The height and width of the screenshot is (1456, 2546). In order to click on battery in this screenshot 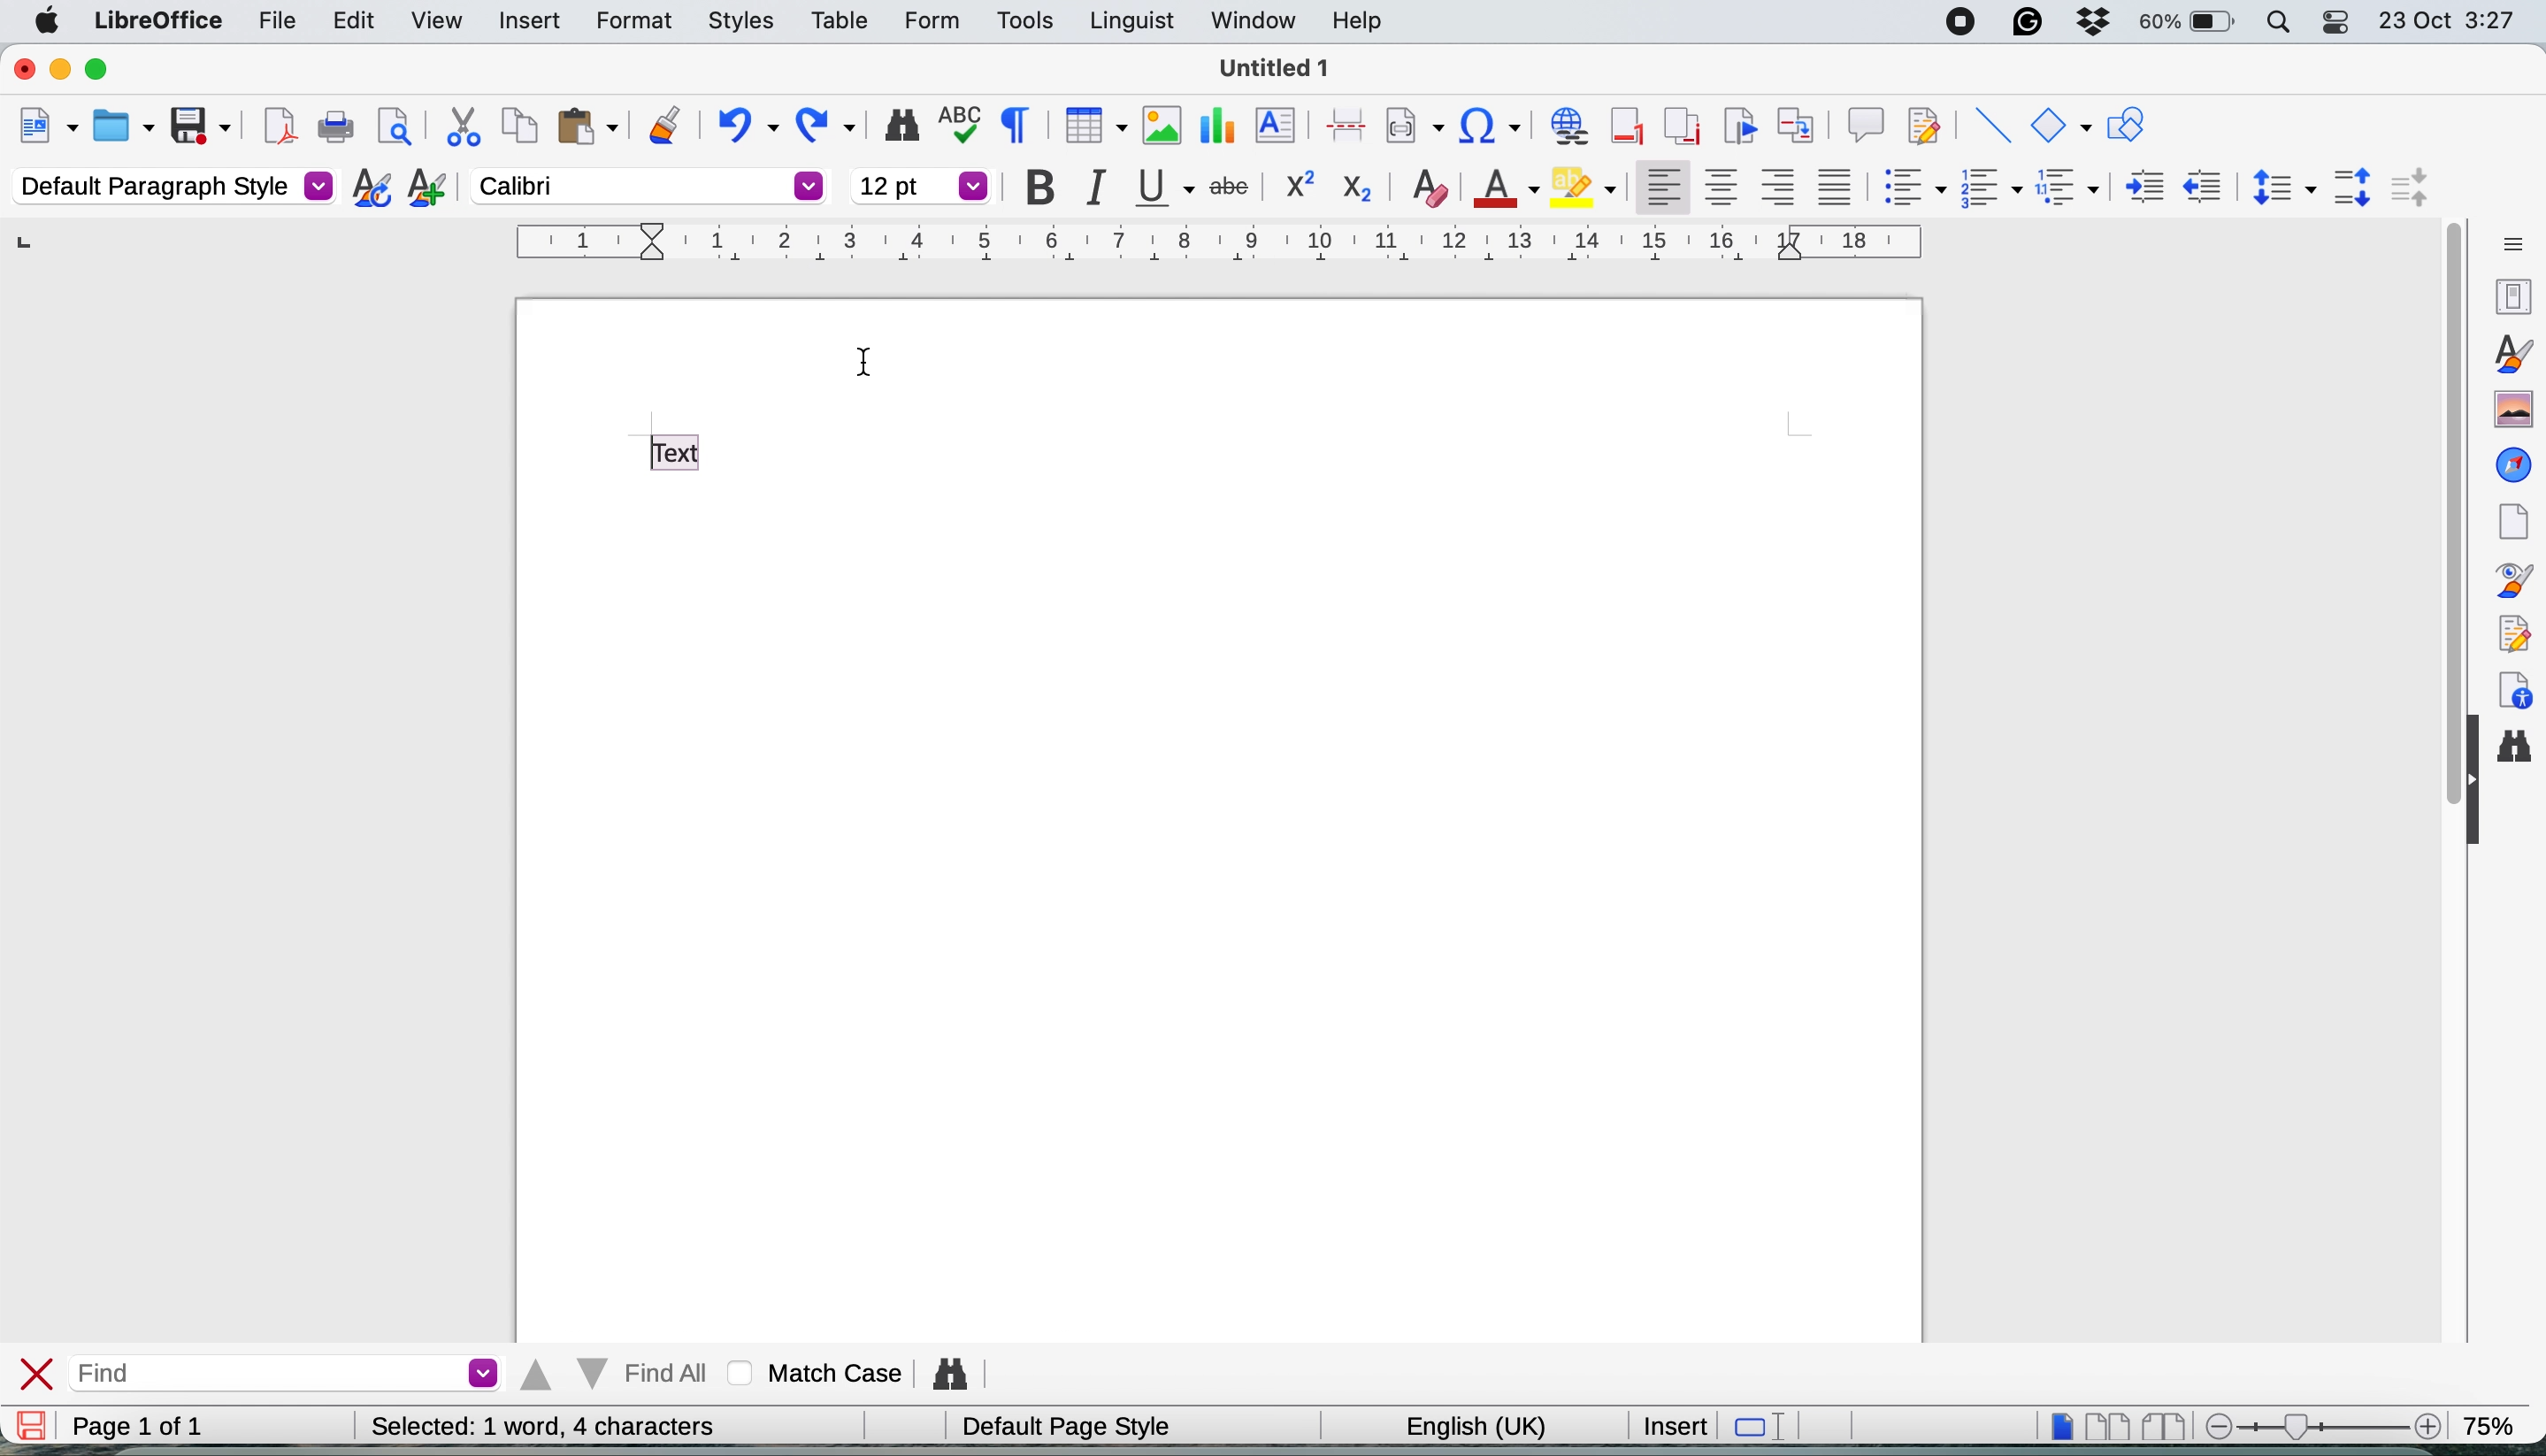, I will do `click(2186, 25)`.